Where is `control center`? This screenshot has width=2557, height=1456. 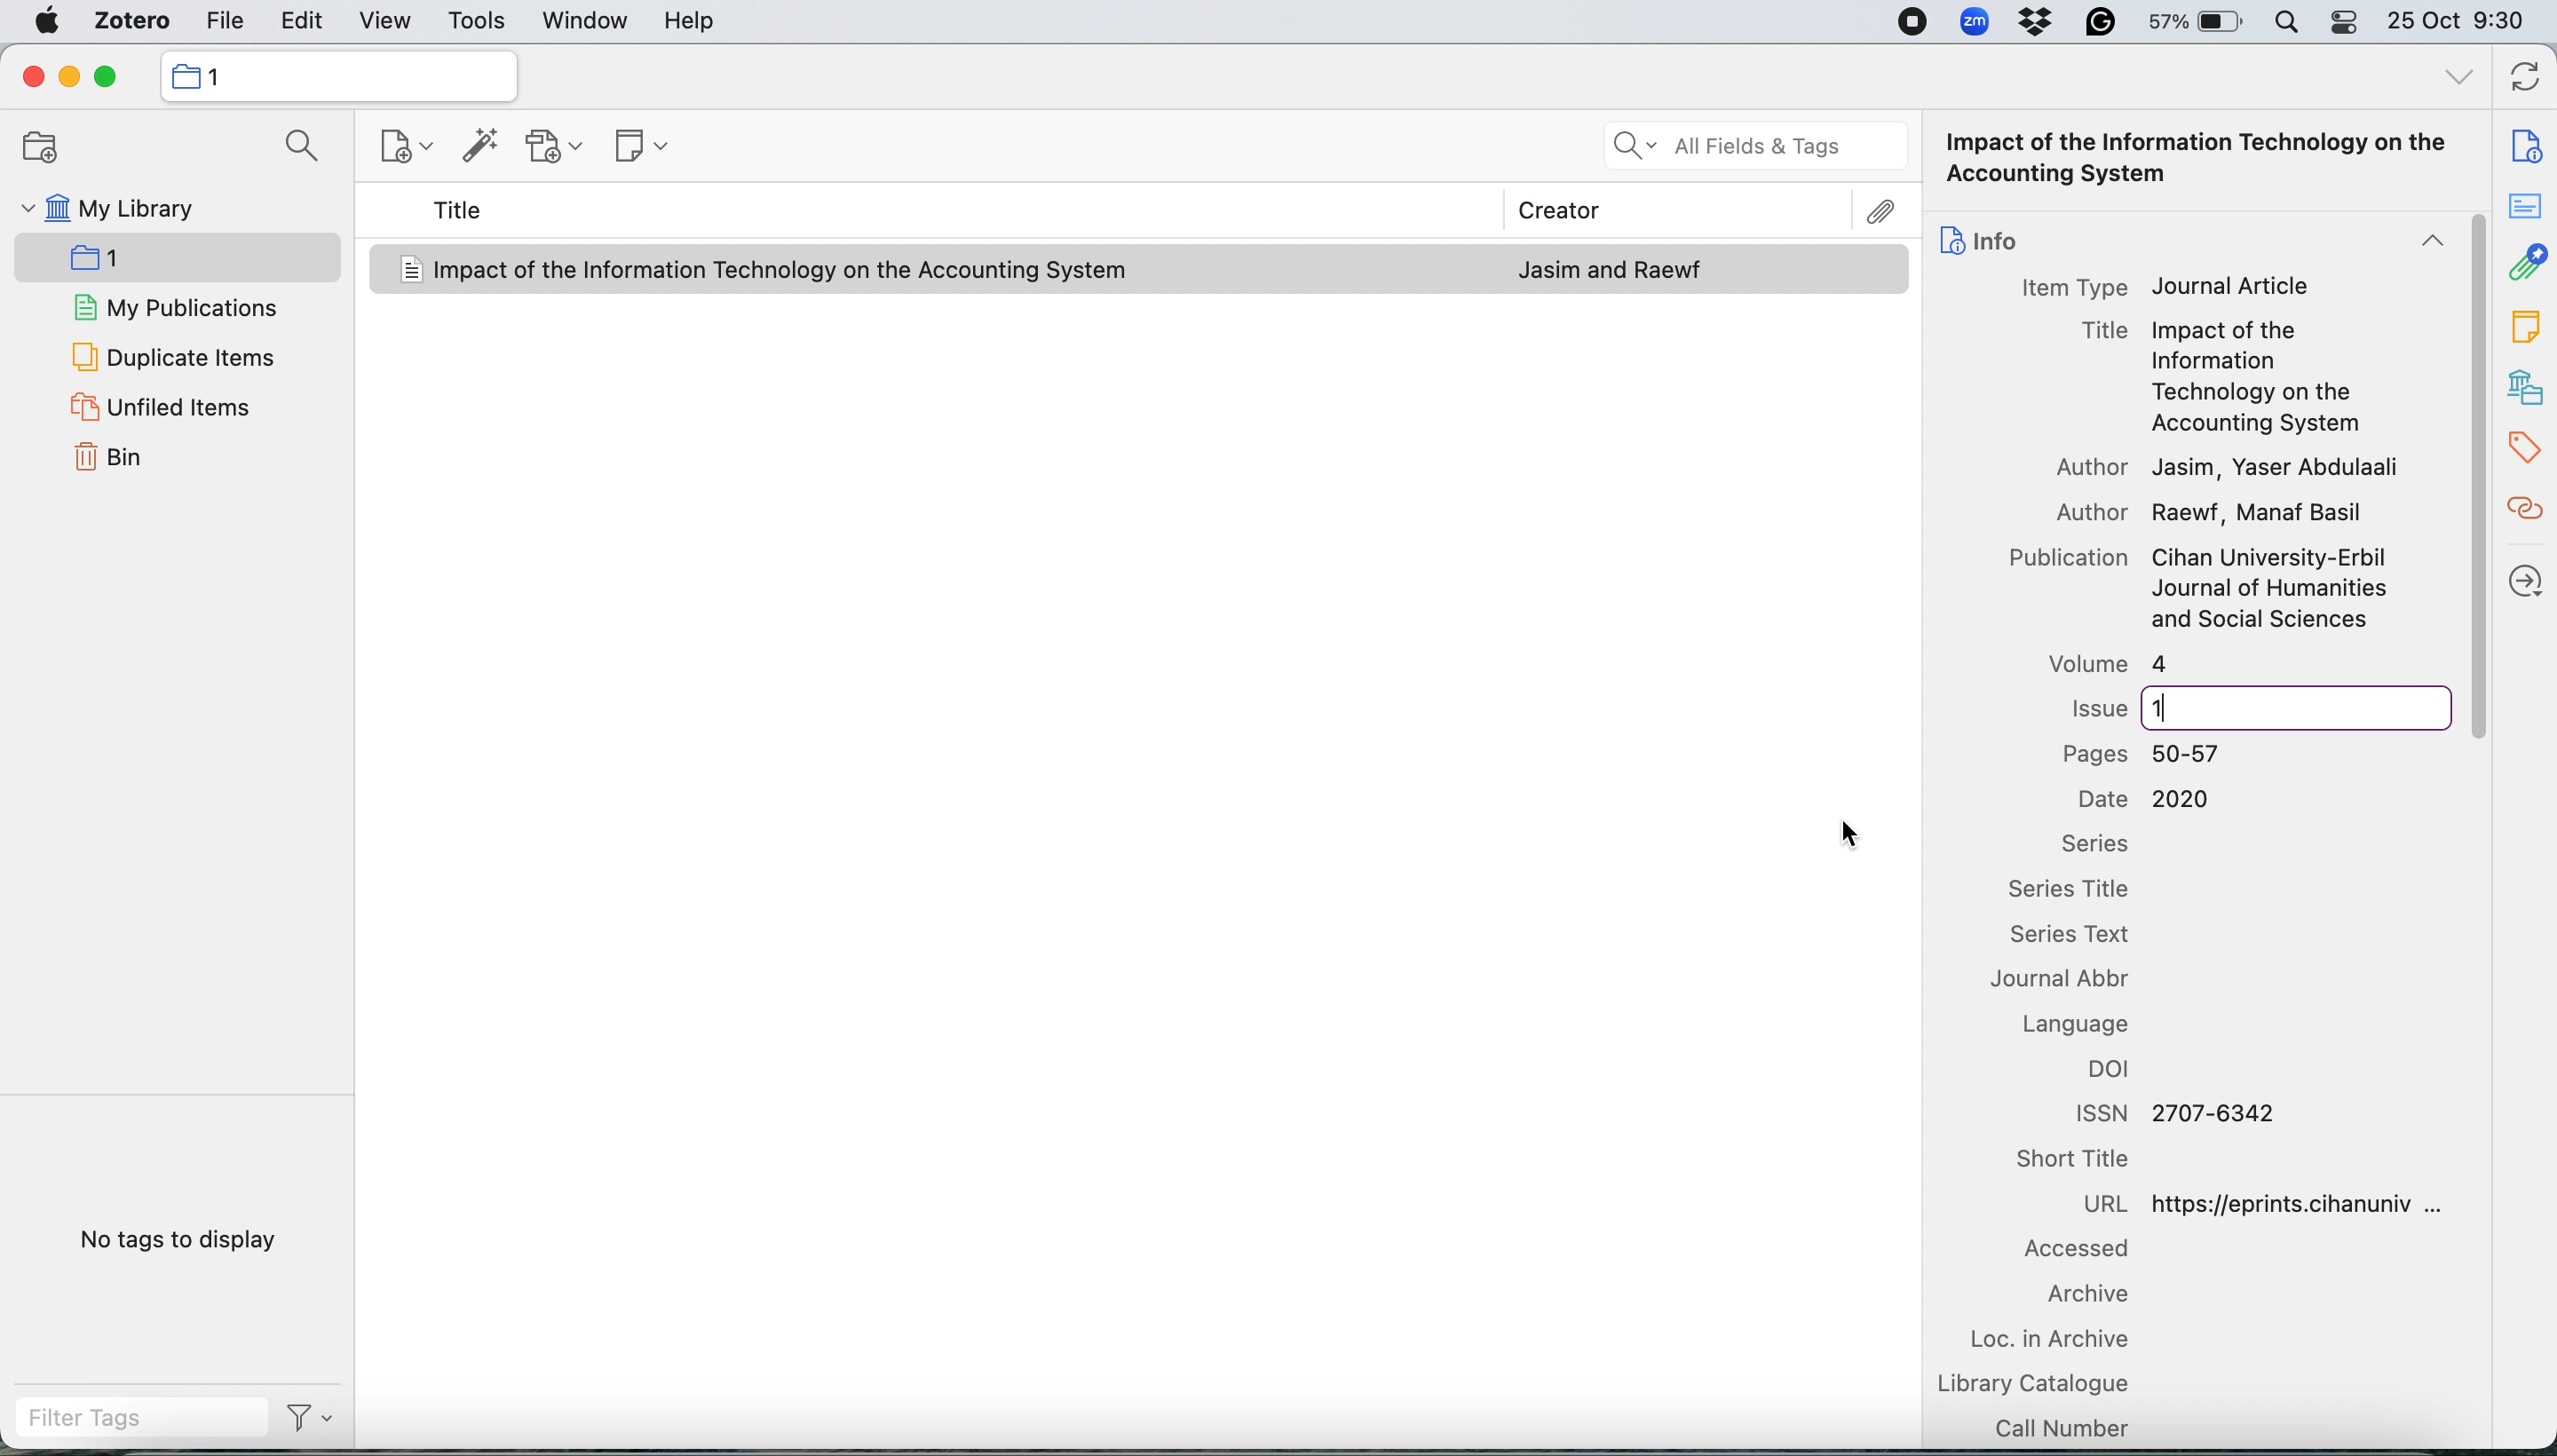
control center is located at coordinates (2342, 22).